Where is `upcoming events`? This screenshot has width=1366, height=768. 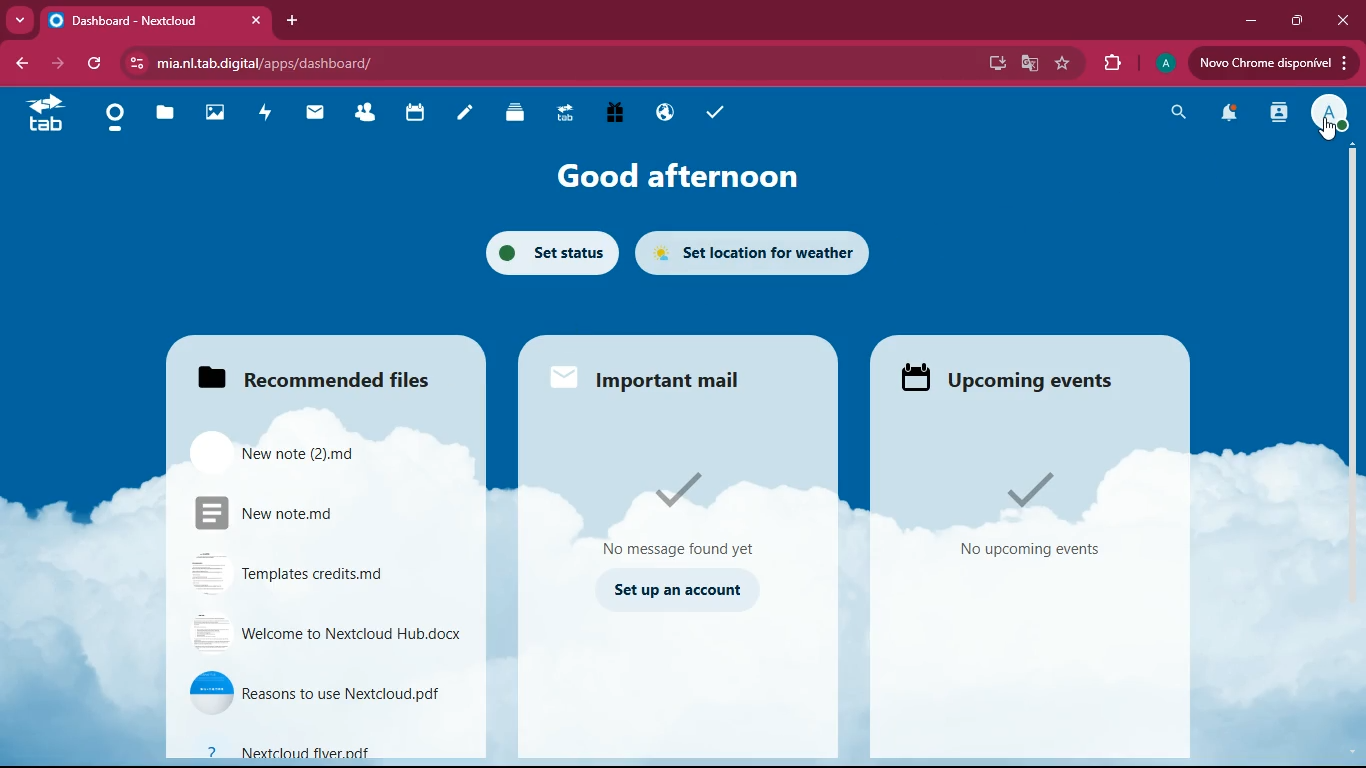
upcoming events is located at coordinates (1011, 374).